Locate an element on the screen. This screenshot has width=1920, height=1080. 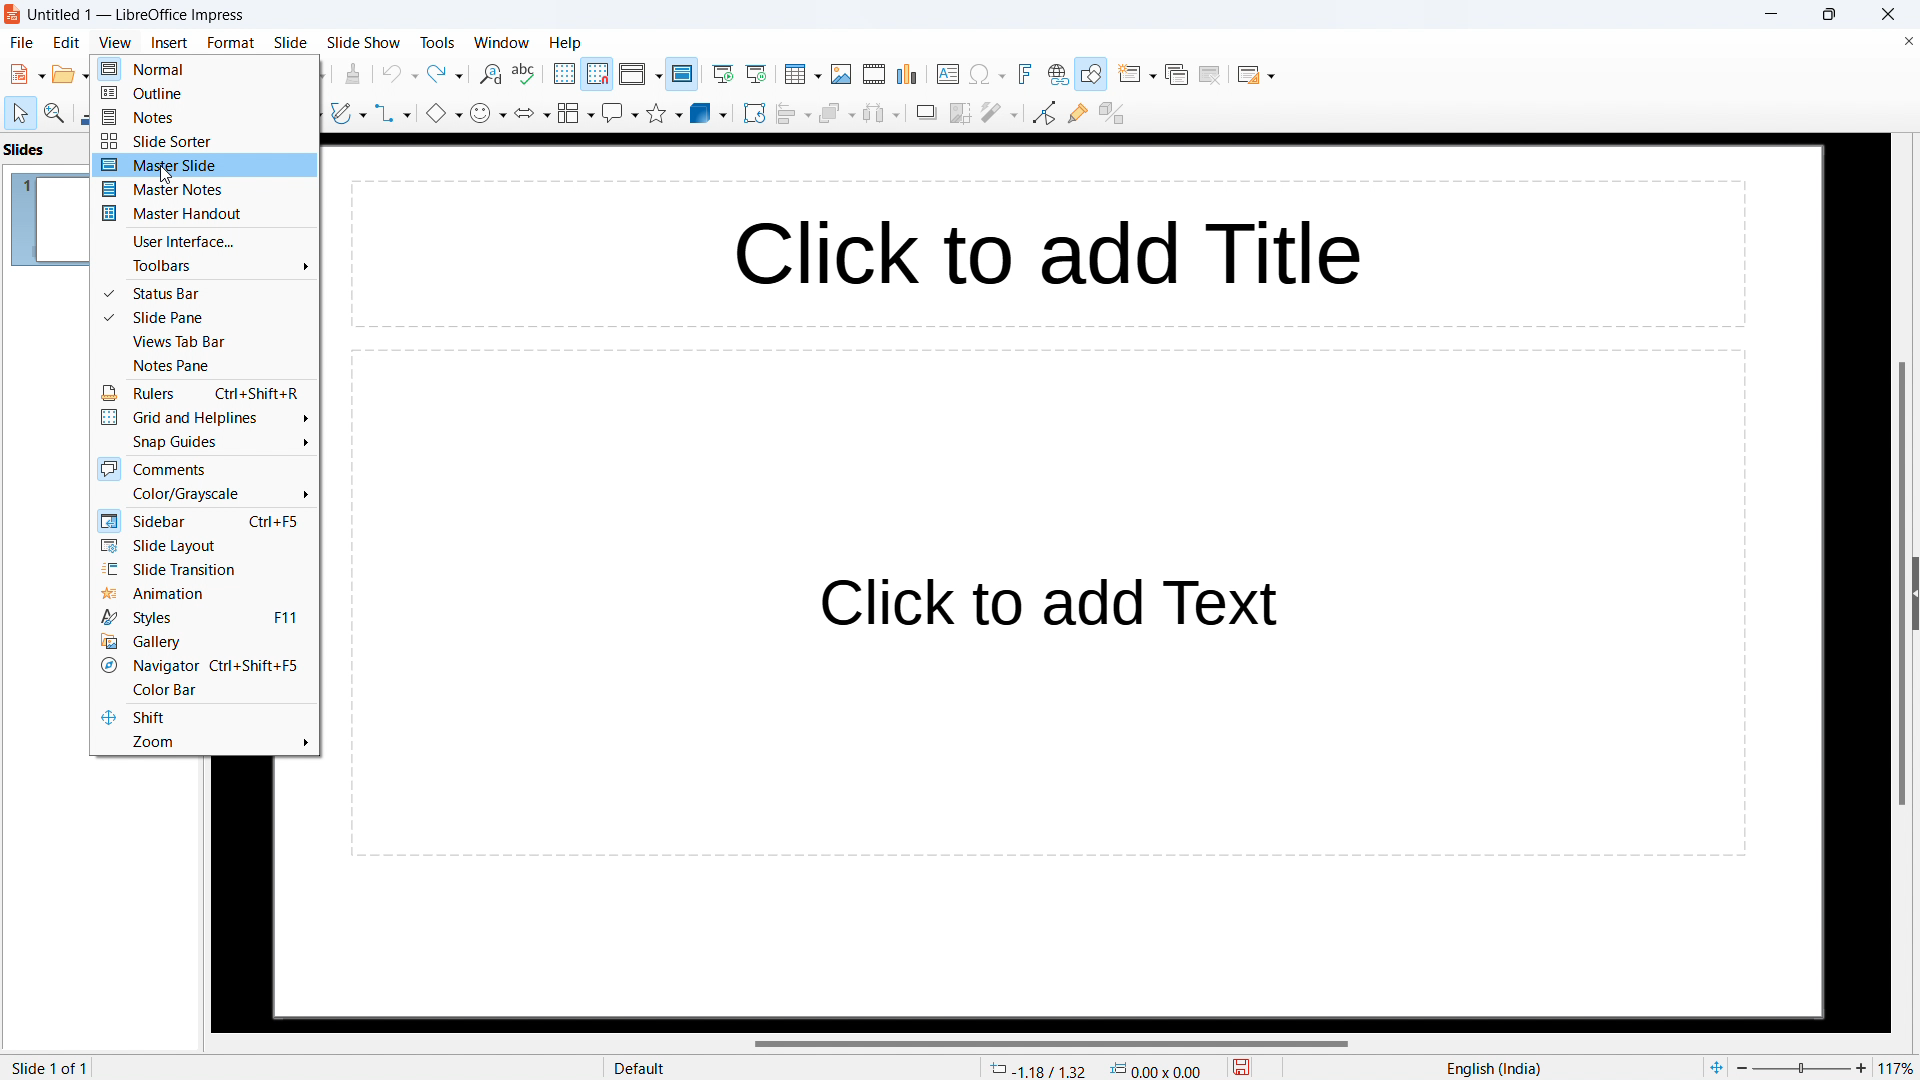
click to add text is located at coordinates (1047, 603).